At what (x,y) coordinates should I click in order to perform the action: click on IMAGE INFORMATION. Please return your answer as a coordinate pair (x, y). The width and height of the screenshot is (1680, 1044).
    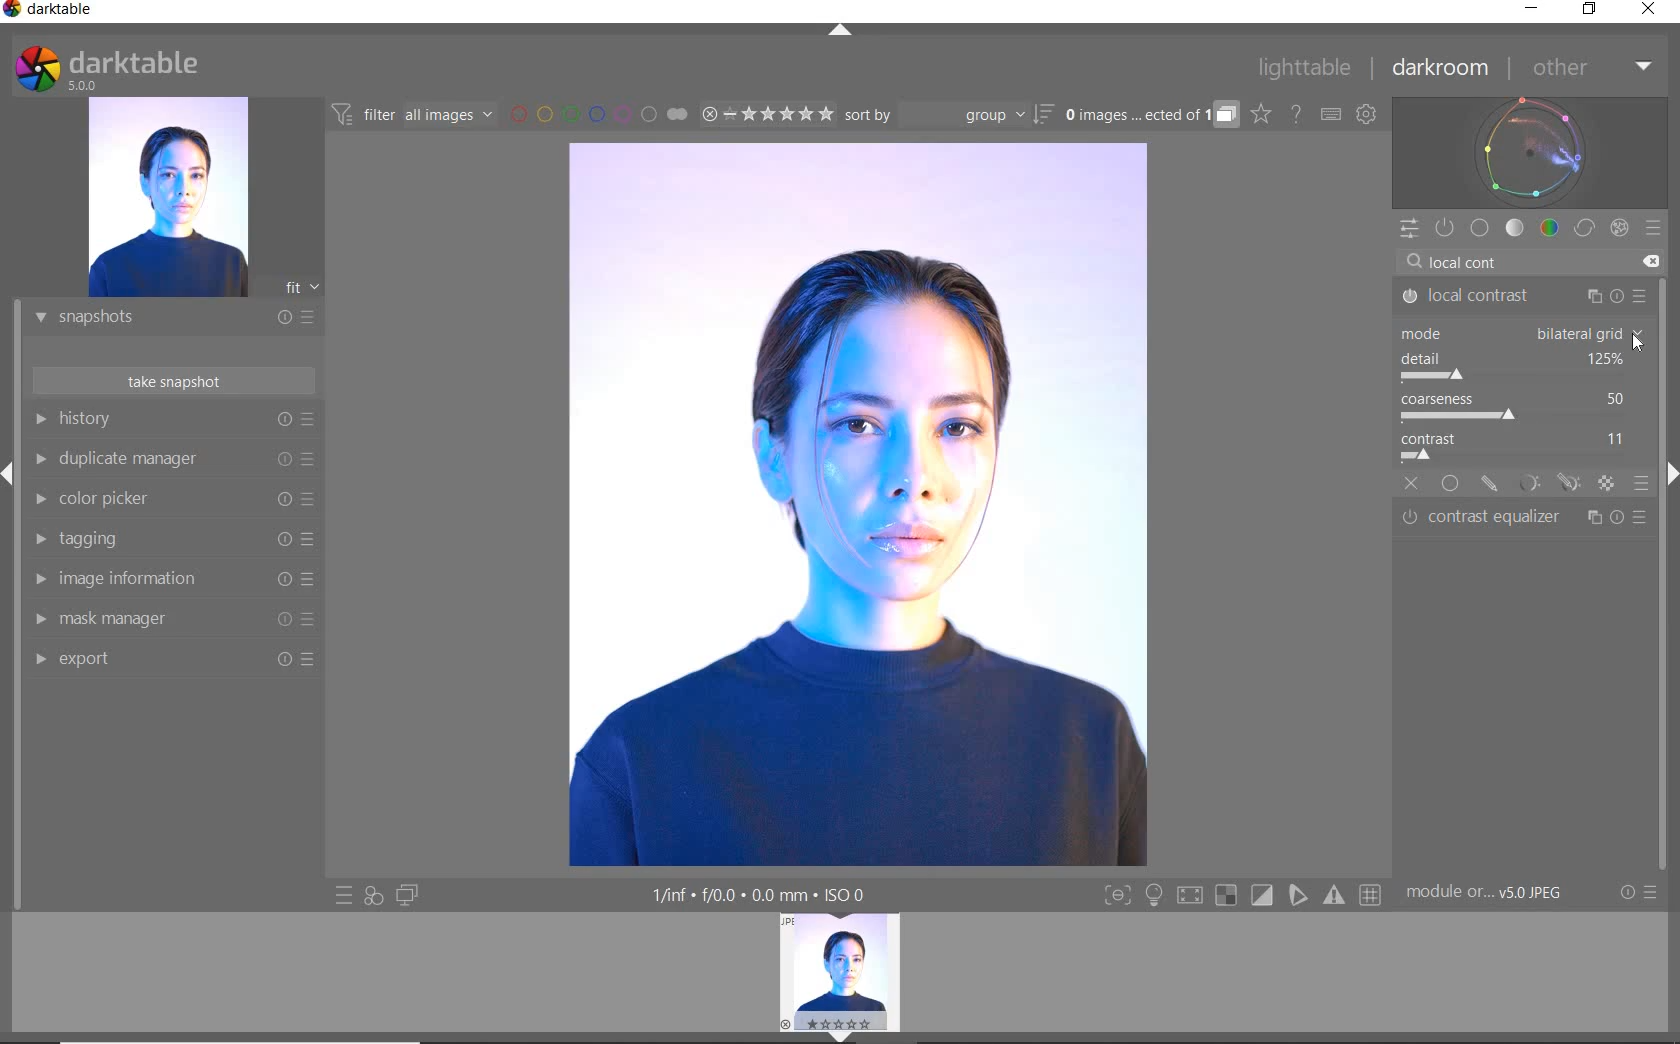
    Looking at the image, I should click on (167, 584).